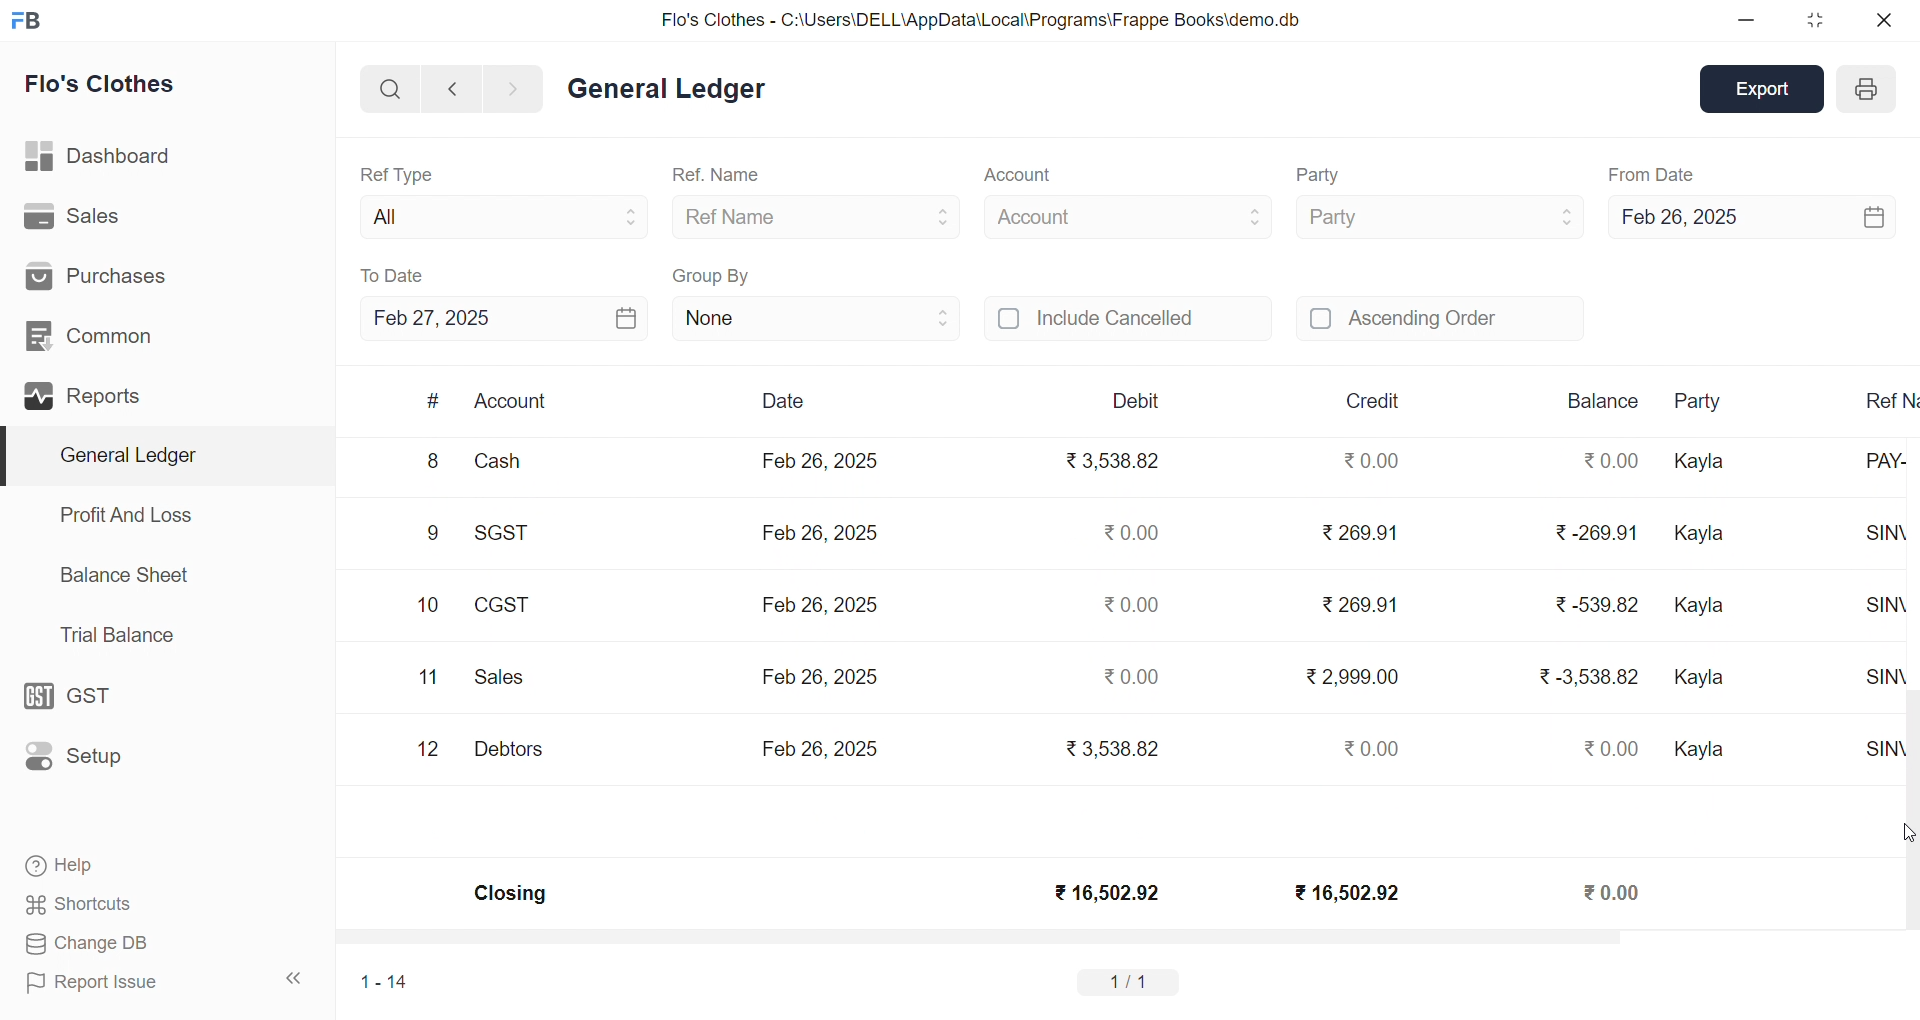  What do you see at coordinates (1356, 676) in the screenshot?
I see `₹ 2,999.00` at bounding box center [1356, 676].